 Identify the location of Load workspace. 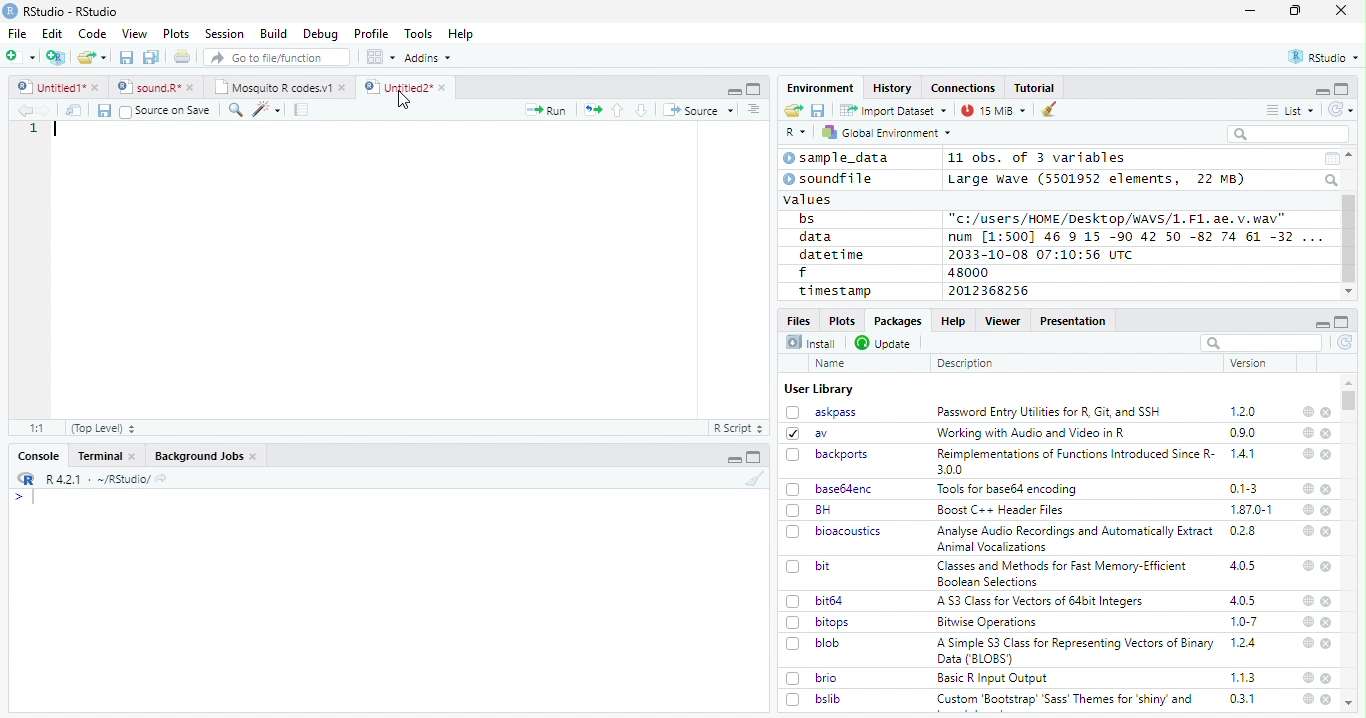
(794, 111).